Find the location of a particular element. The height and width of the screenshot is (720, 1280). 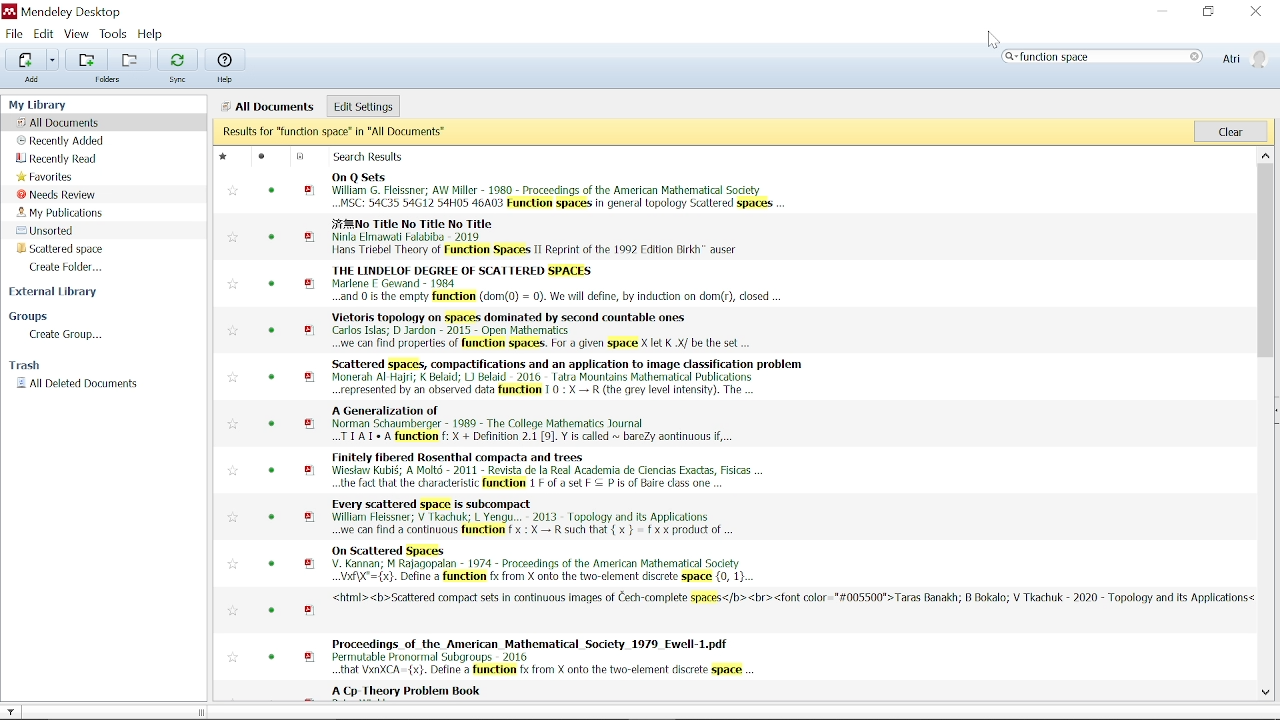

Unsorted is located at coordinates (60, 231).